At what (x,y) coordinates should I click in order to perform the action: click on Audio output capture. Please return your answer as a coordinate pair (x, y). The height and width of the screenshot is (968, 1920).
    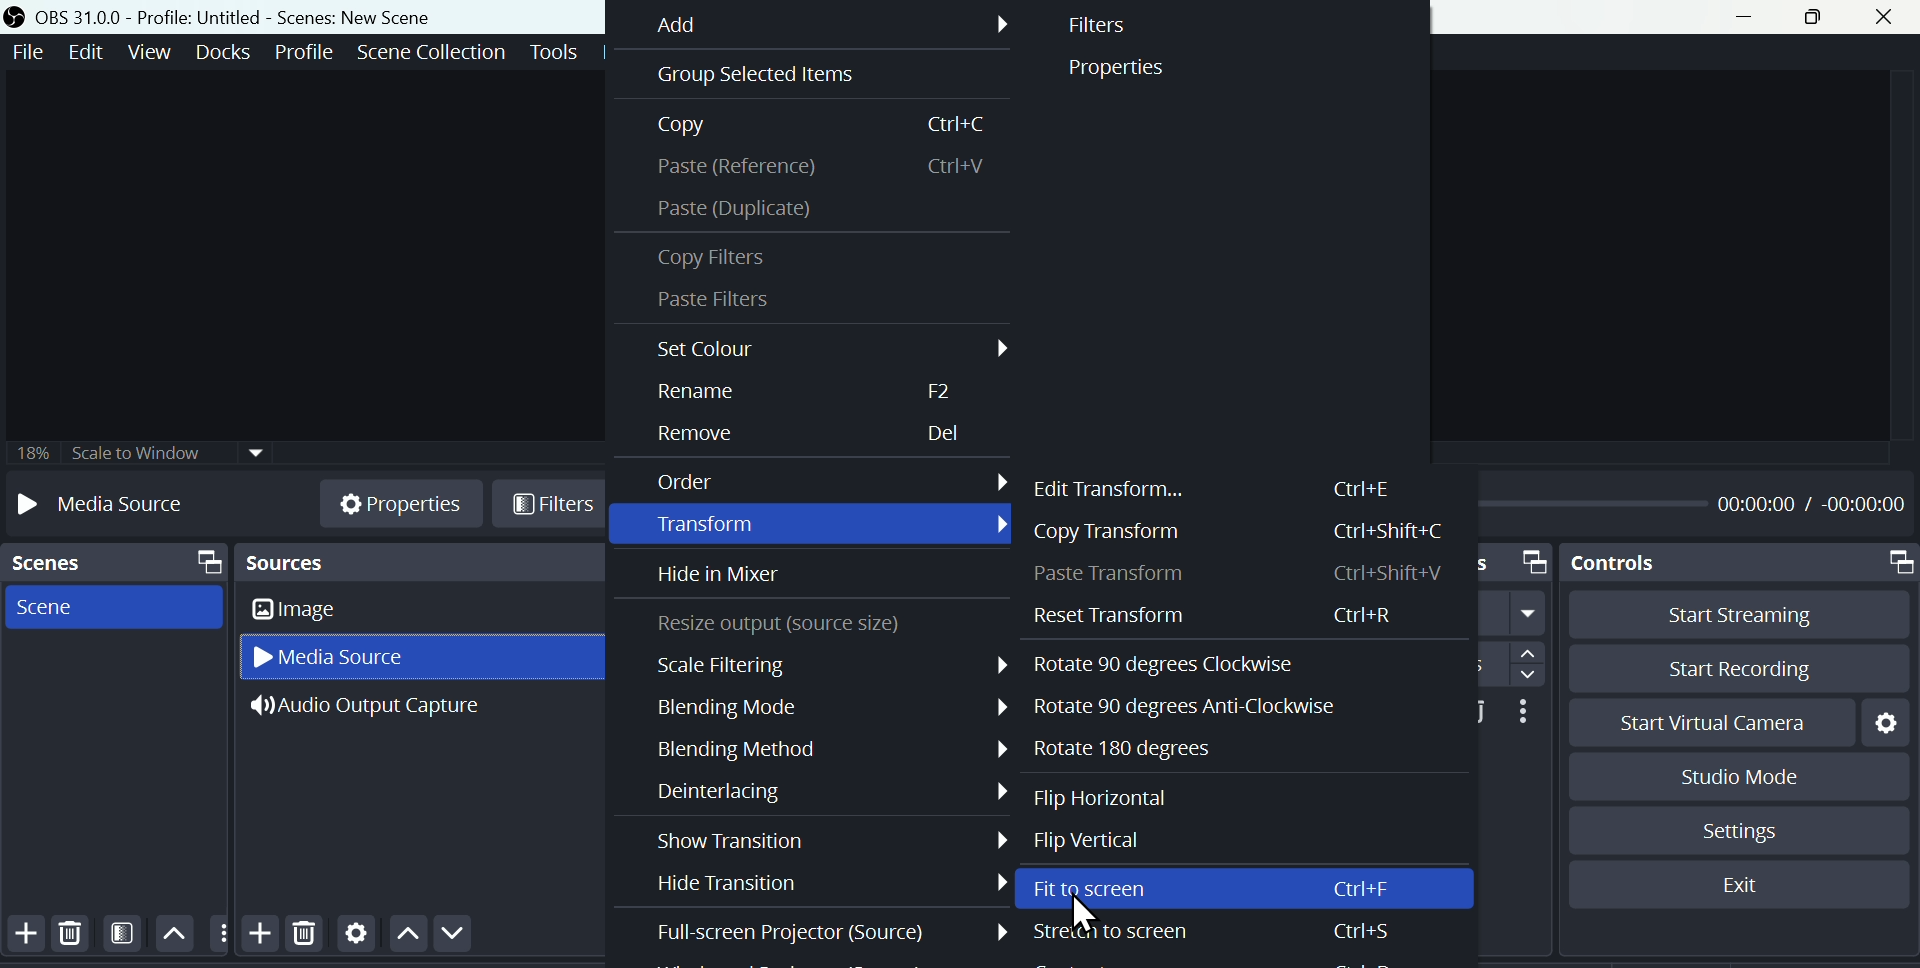
    Looking at the image, I should click on (390, 710).